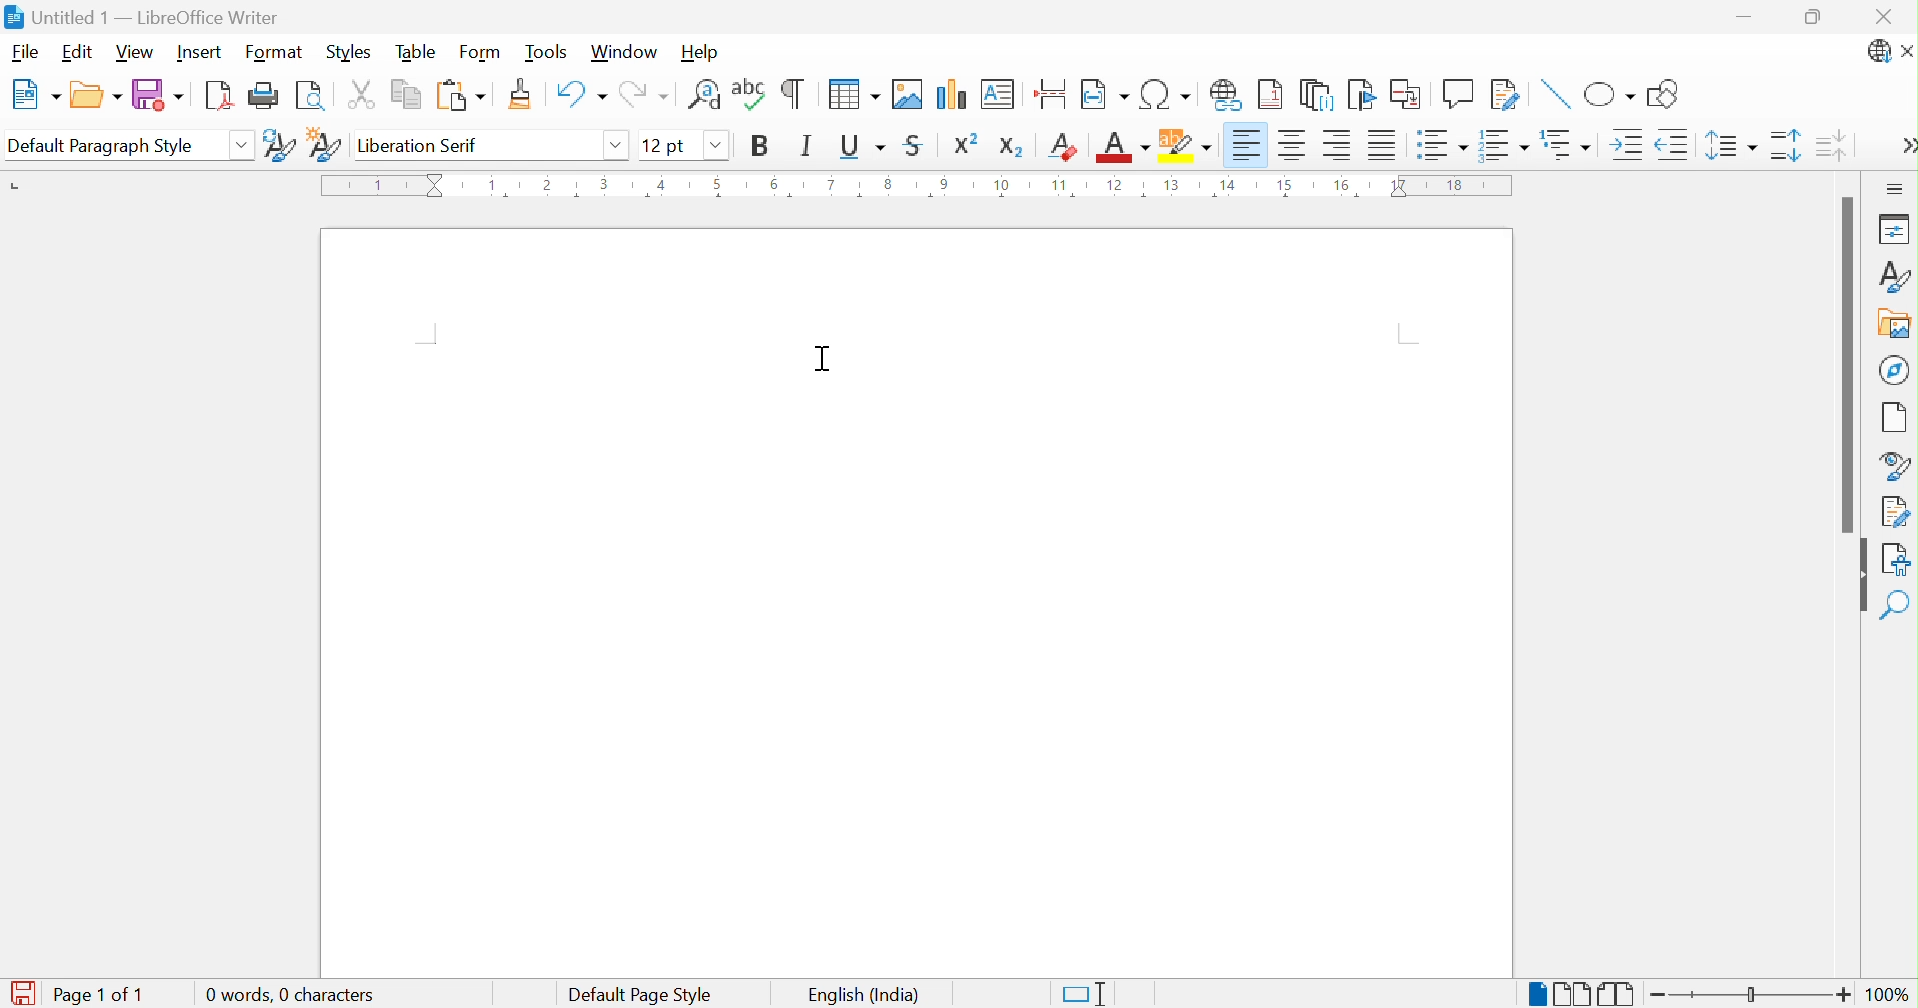  Describe the element at coordinates (279, 145) in the screenshot. I see `Update selected style` at that location.